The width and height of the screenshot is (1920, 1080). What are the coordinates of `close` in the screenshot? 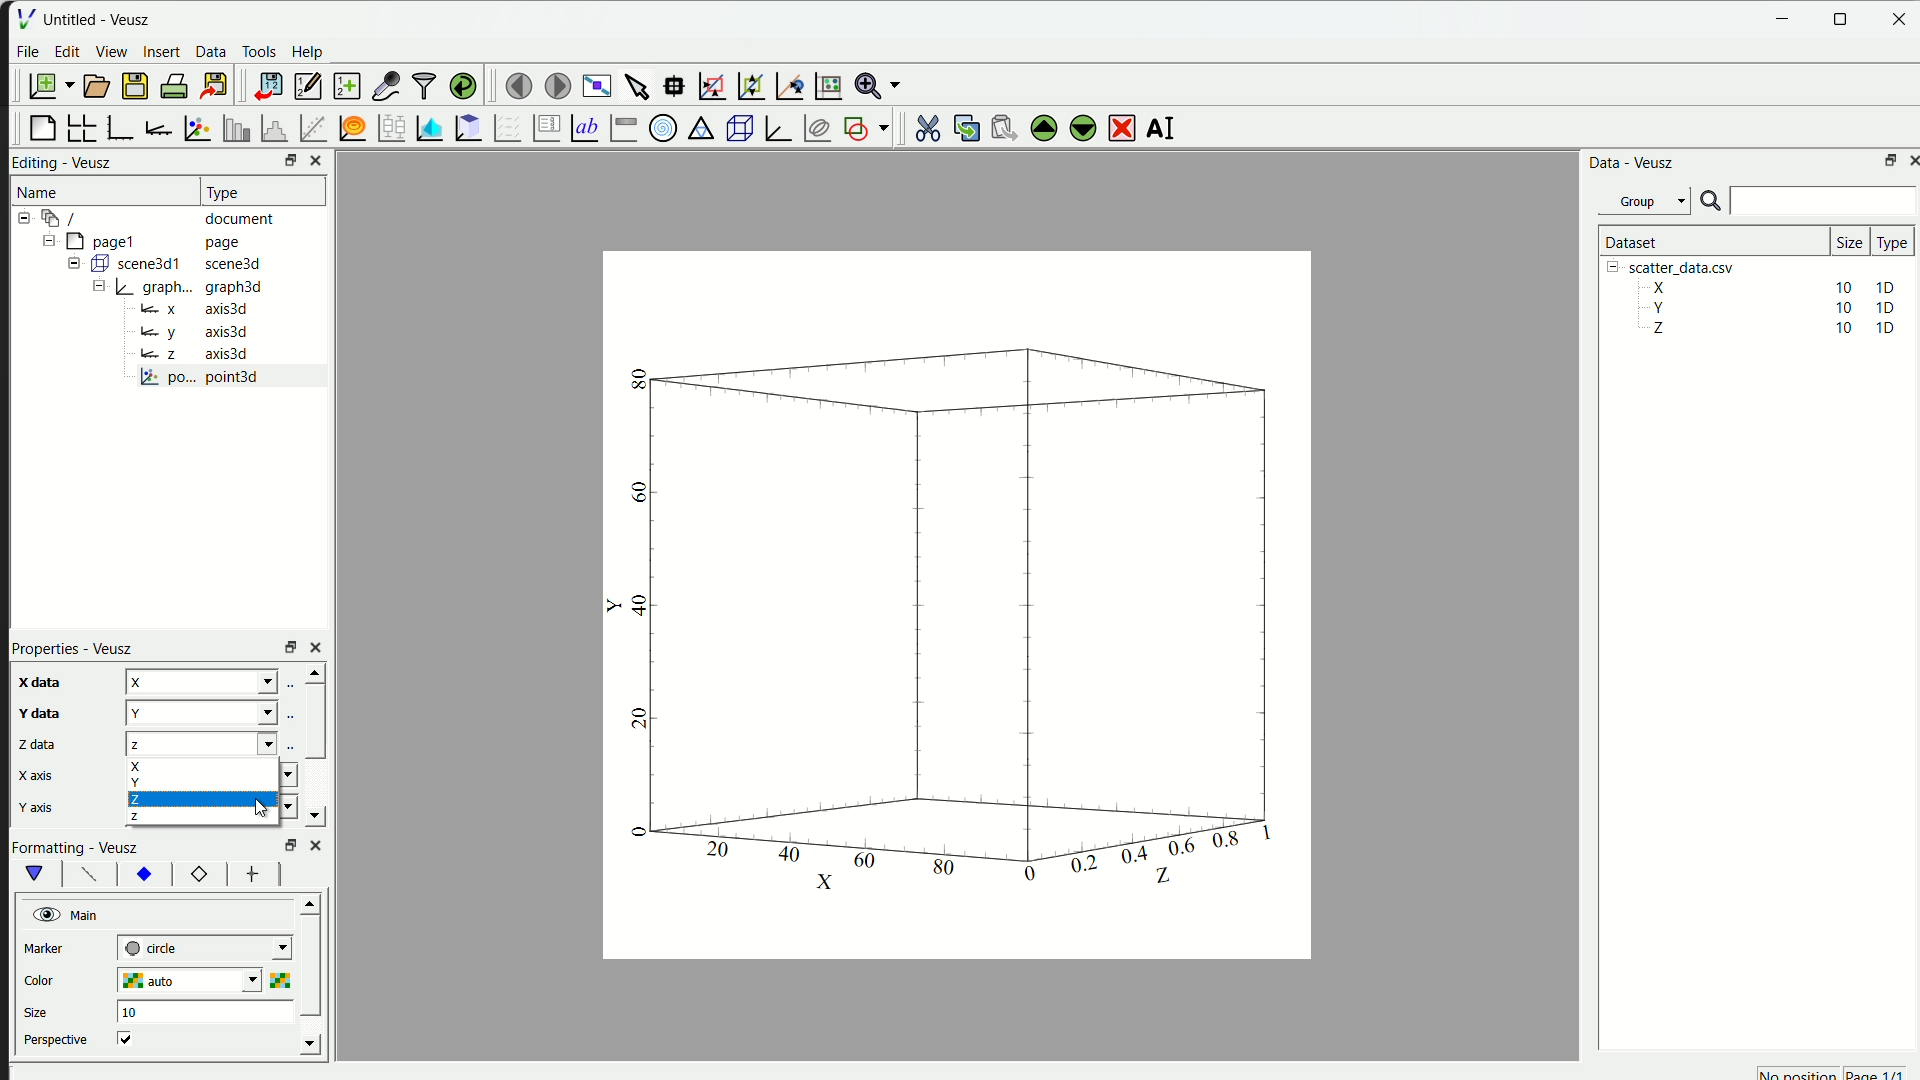 It's located at (1895, 18).